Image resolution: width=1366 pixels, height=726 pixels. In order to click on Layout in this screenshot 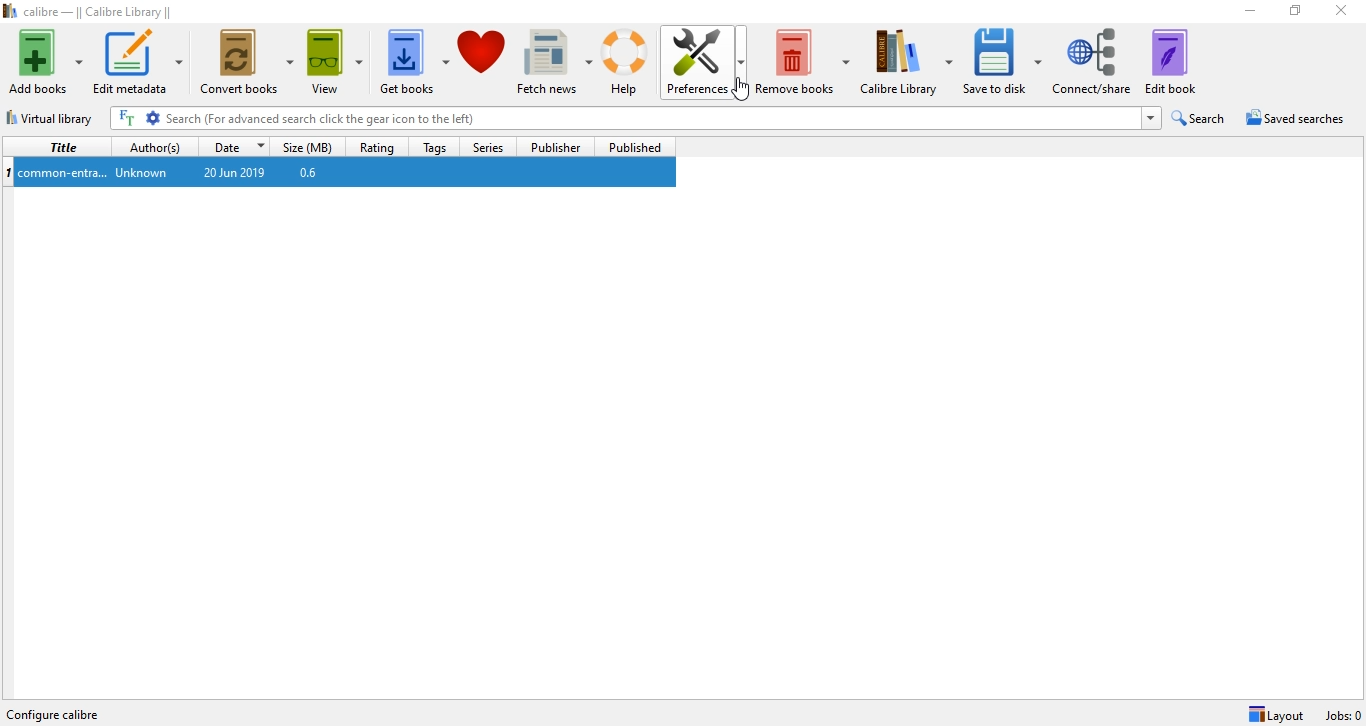, I will do `click(1276, 714)`.